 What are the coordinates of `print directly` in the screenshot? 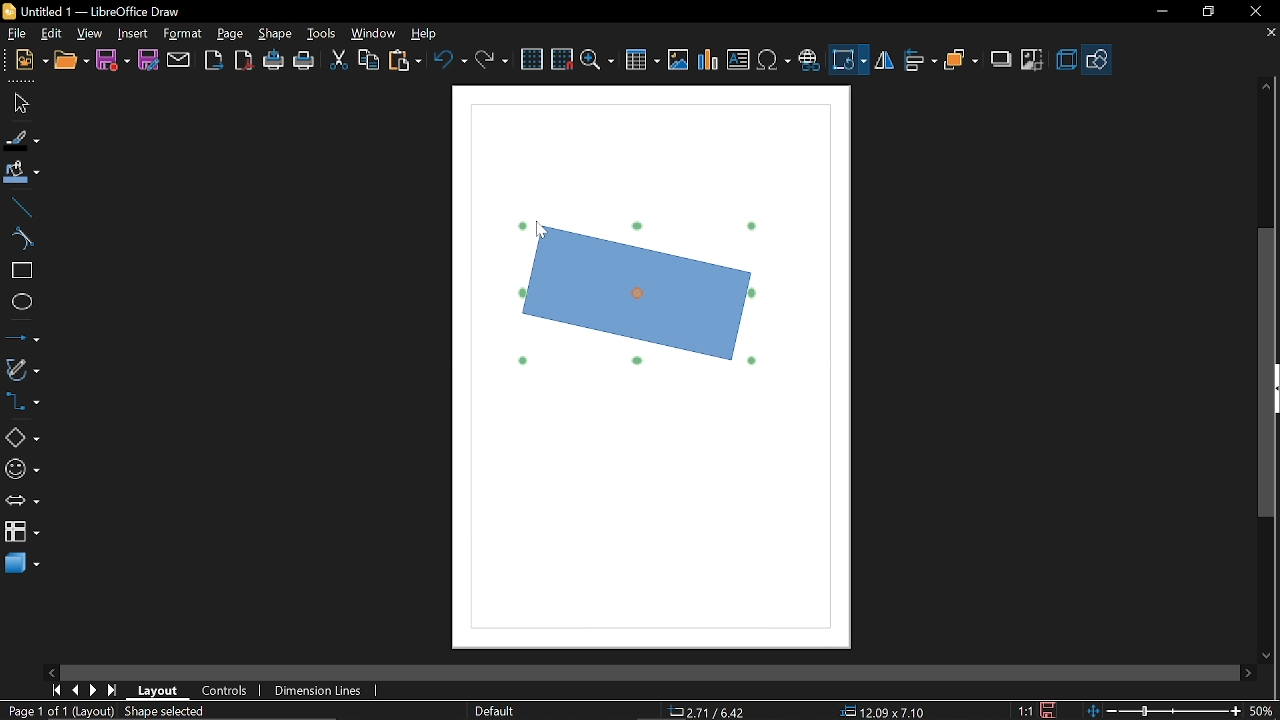 It's located at (273, 62).